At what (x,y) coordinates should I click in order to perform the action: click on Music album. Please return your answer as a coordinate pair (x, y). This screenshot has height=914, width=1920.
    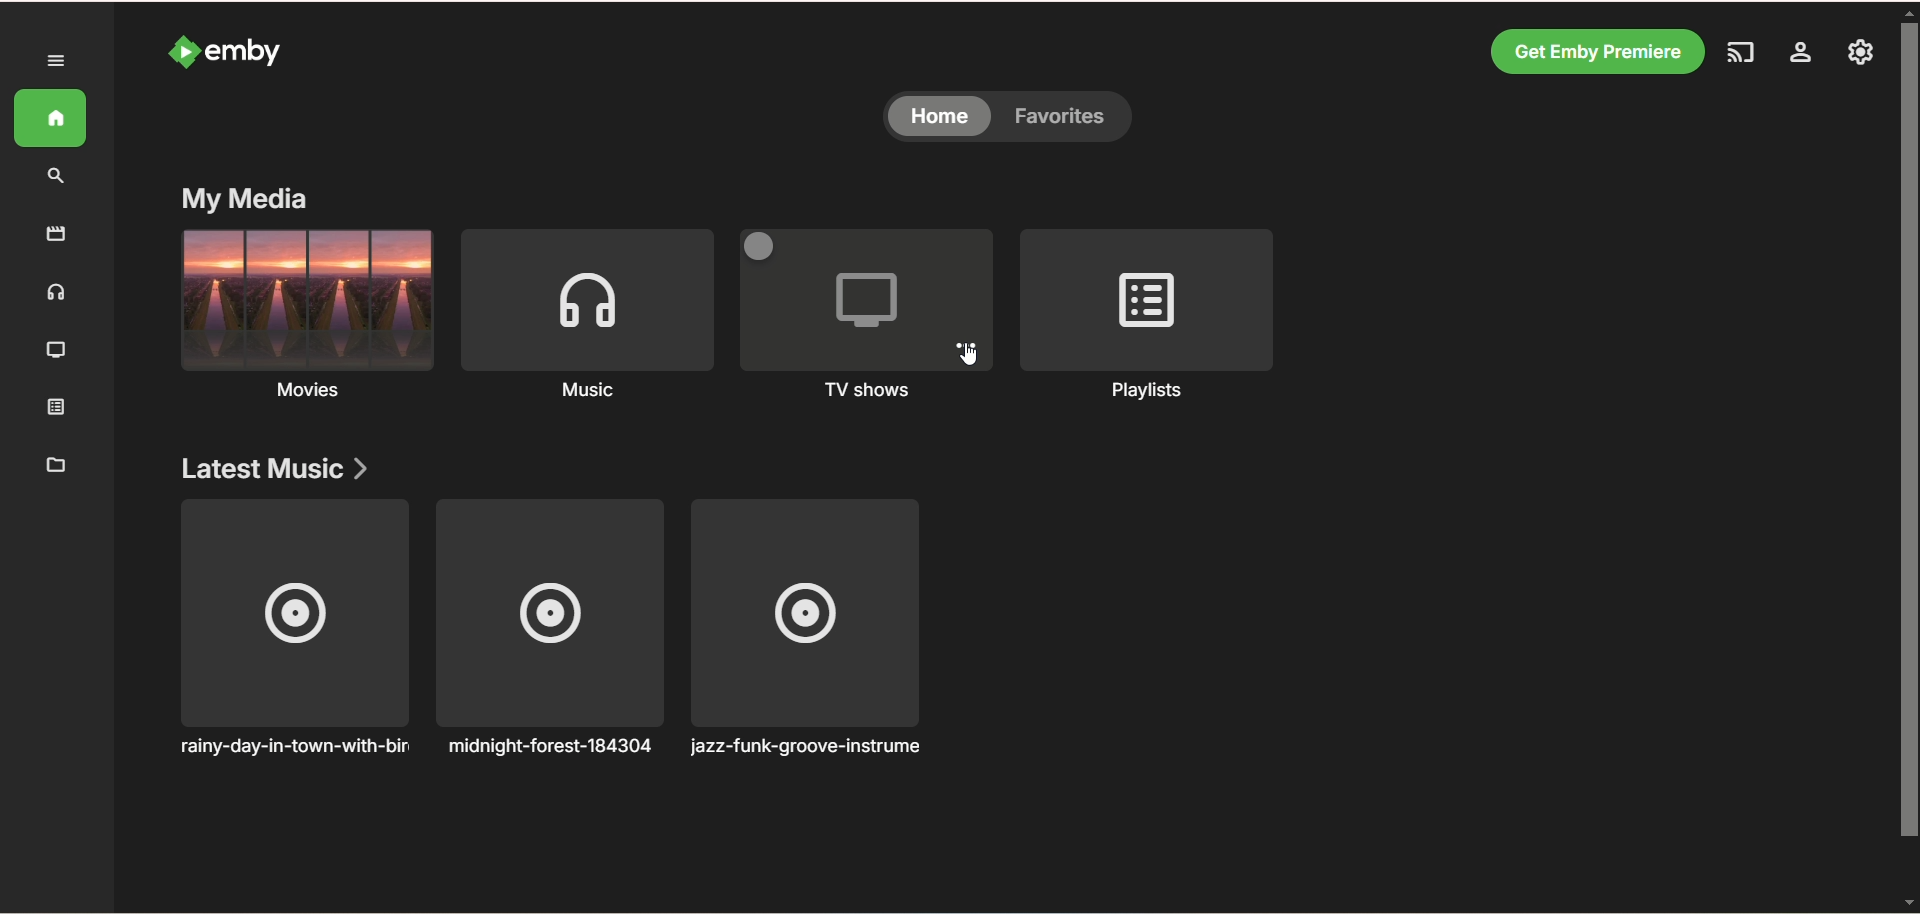
    Looking at the image, I should click on (292, 629).